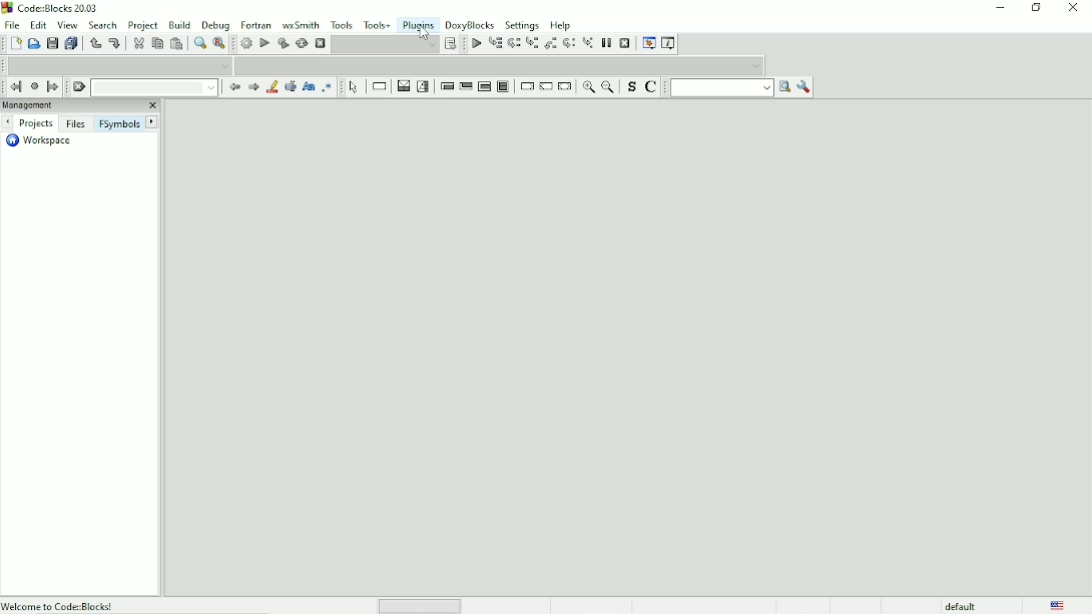 The height and width of the screenshot is (614, 1092). What do you see at coordinates (271, 88) in the screenshot?
I see `Highlight` at bounding box center [271, 88].